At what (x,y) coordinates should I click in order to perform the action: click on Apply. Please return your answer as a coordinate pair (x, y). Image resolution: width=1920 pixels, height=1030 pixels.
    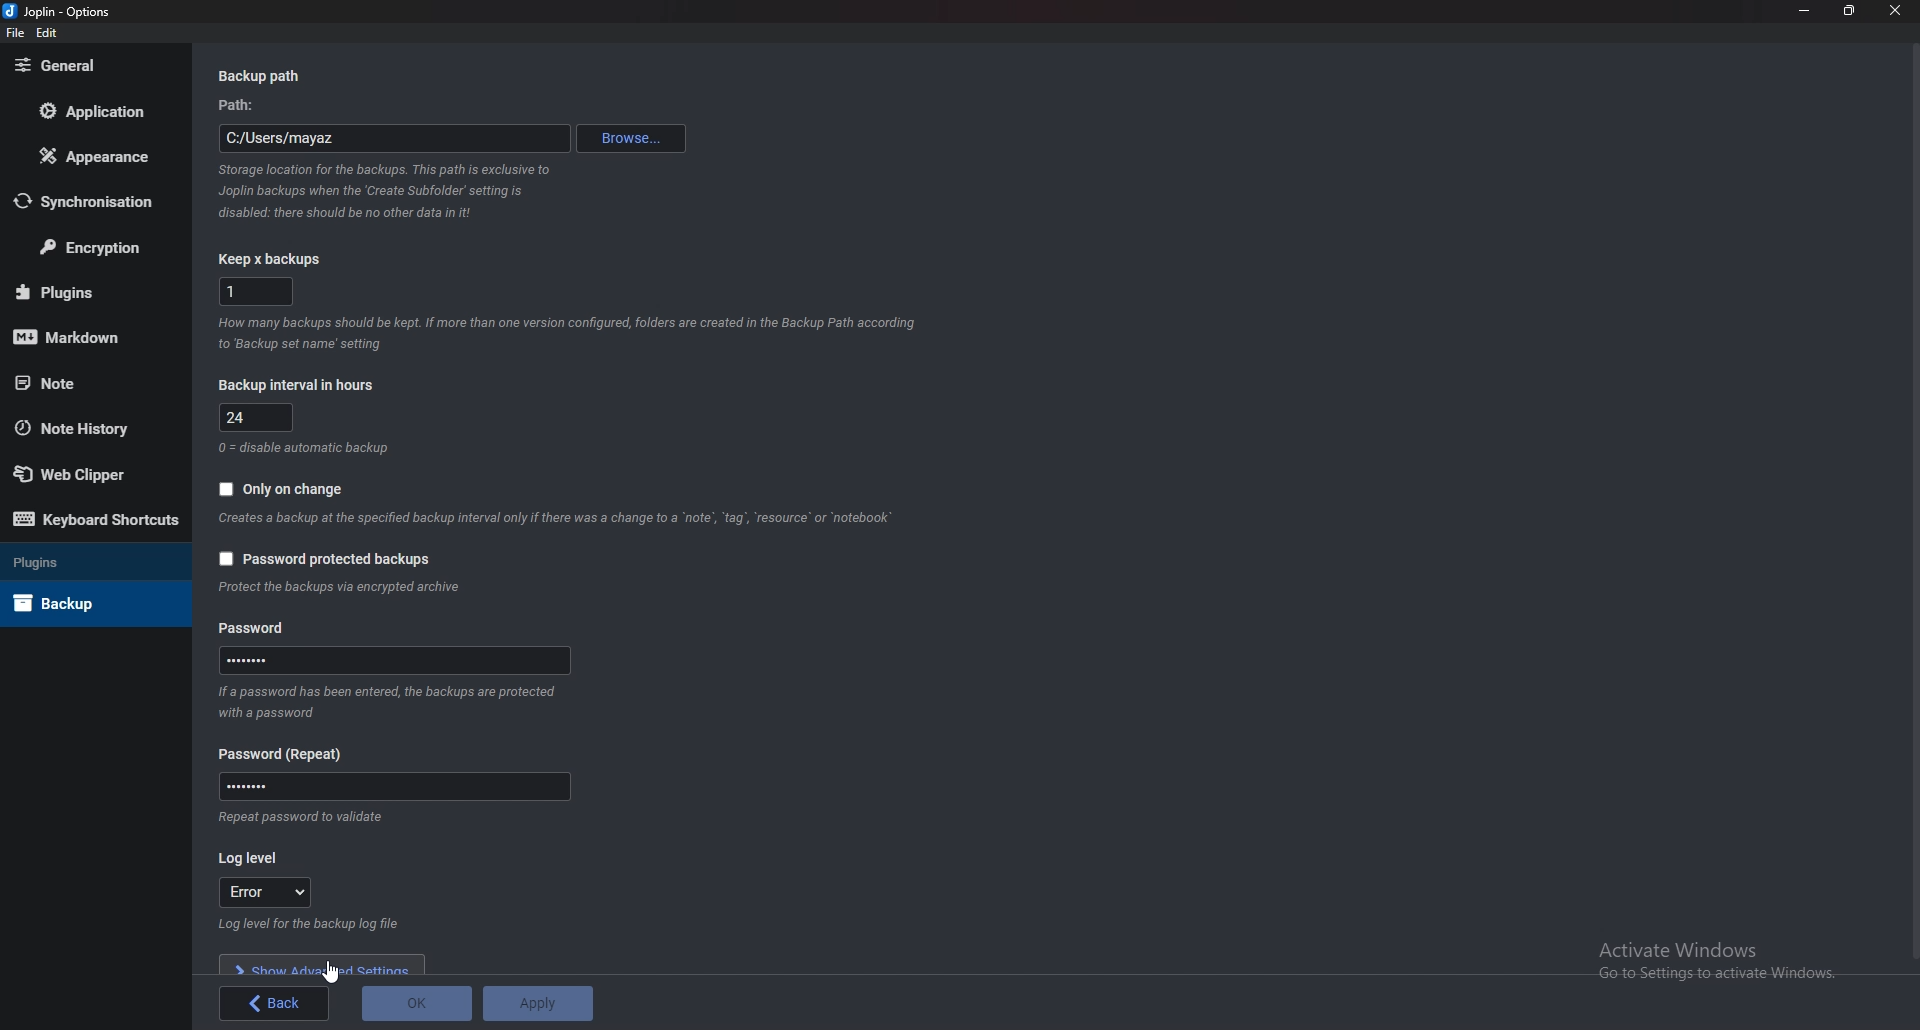
    Looking at the image, I should click on (537, 1003).